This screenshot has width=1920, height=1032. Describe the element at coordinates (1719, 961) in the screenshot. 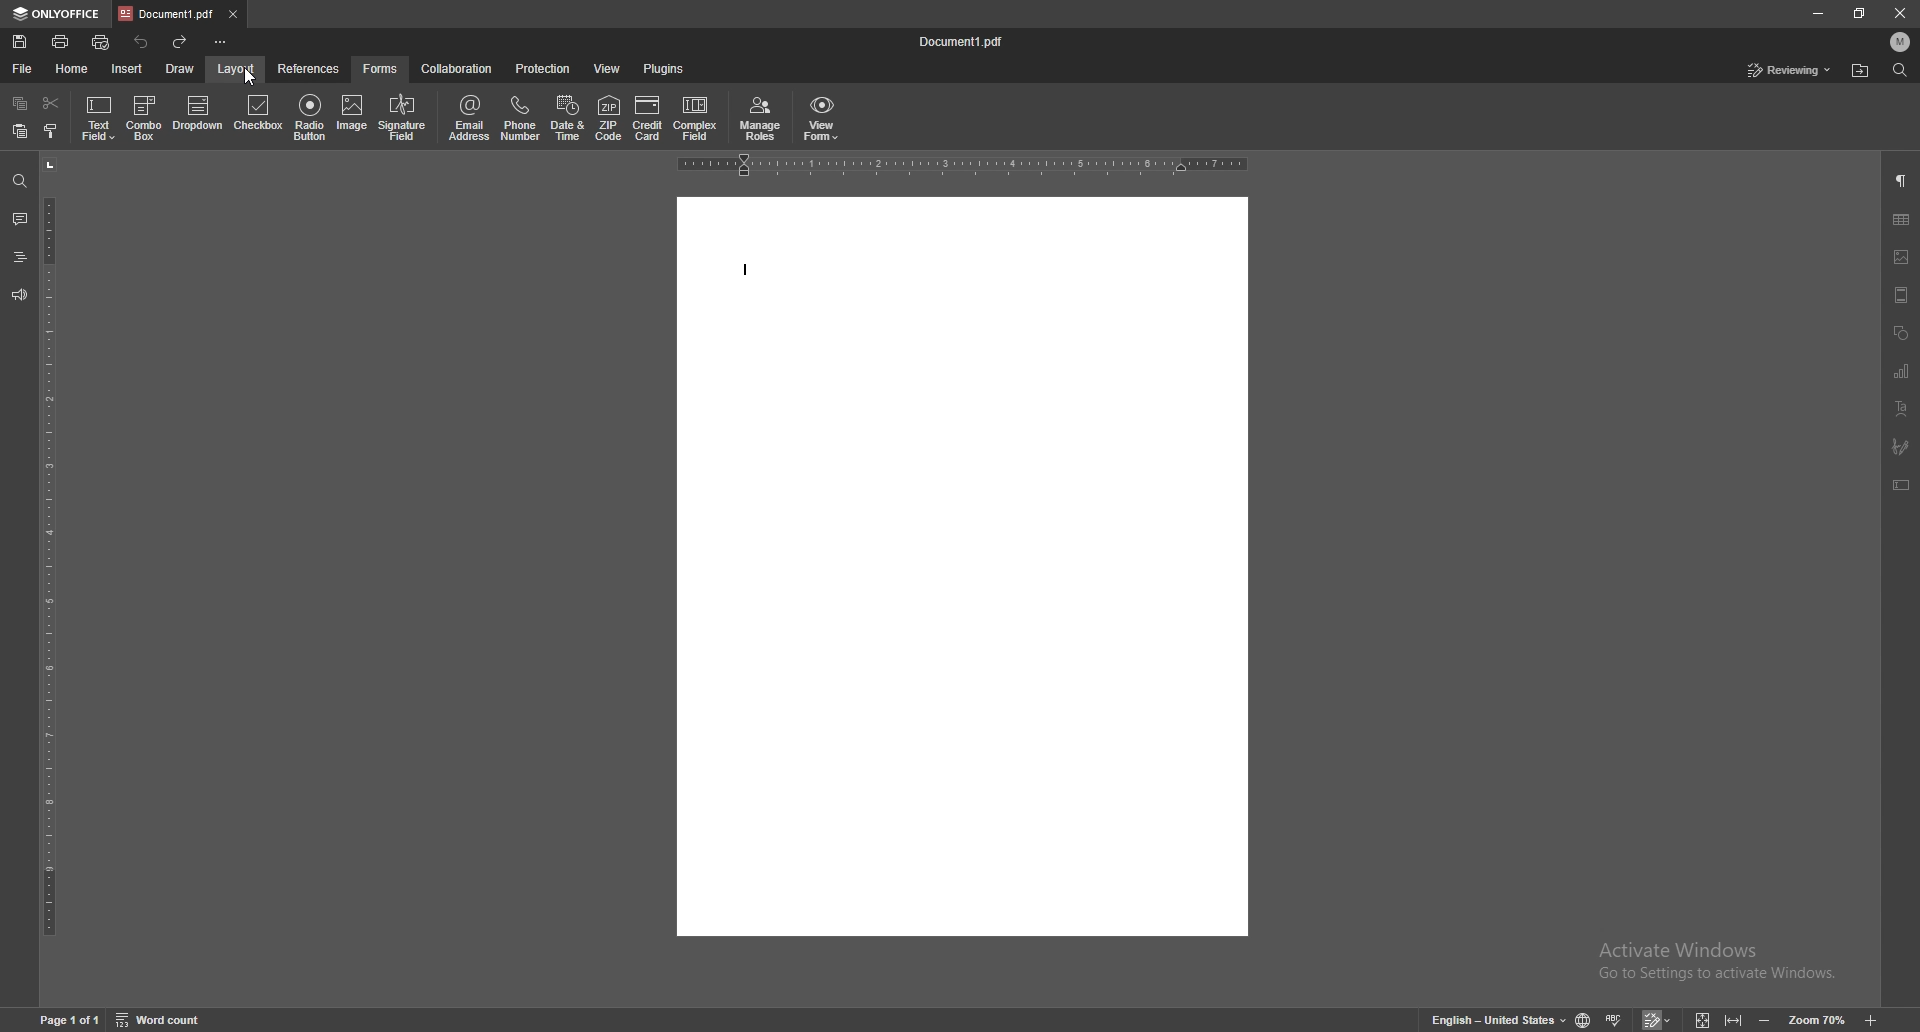

I see `Activate Windows
Go to Settings to activate Windows.` at that location.